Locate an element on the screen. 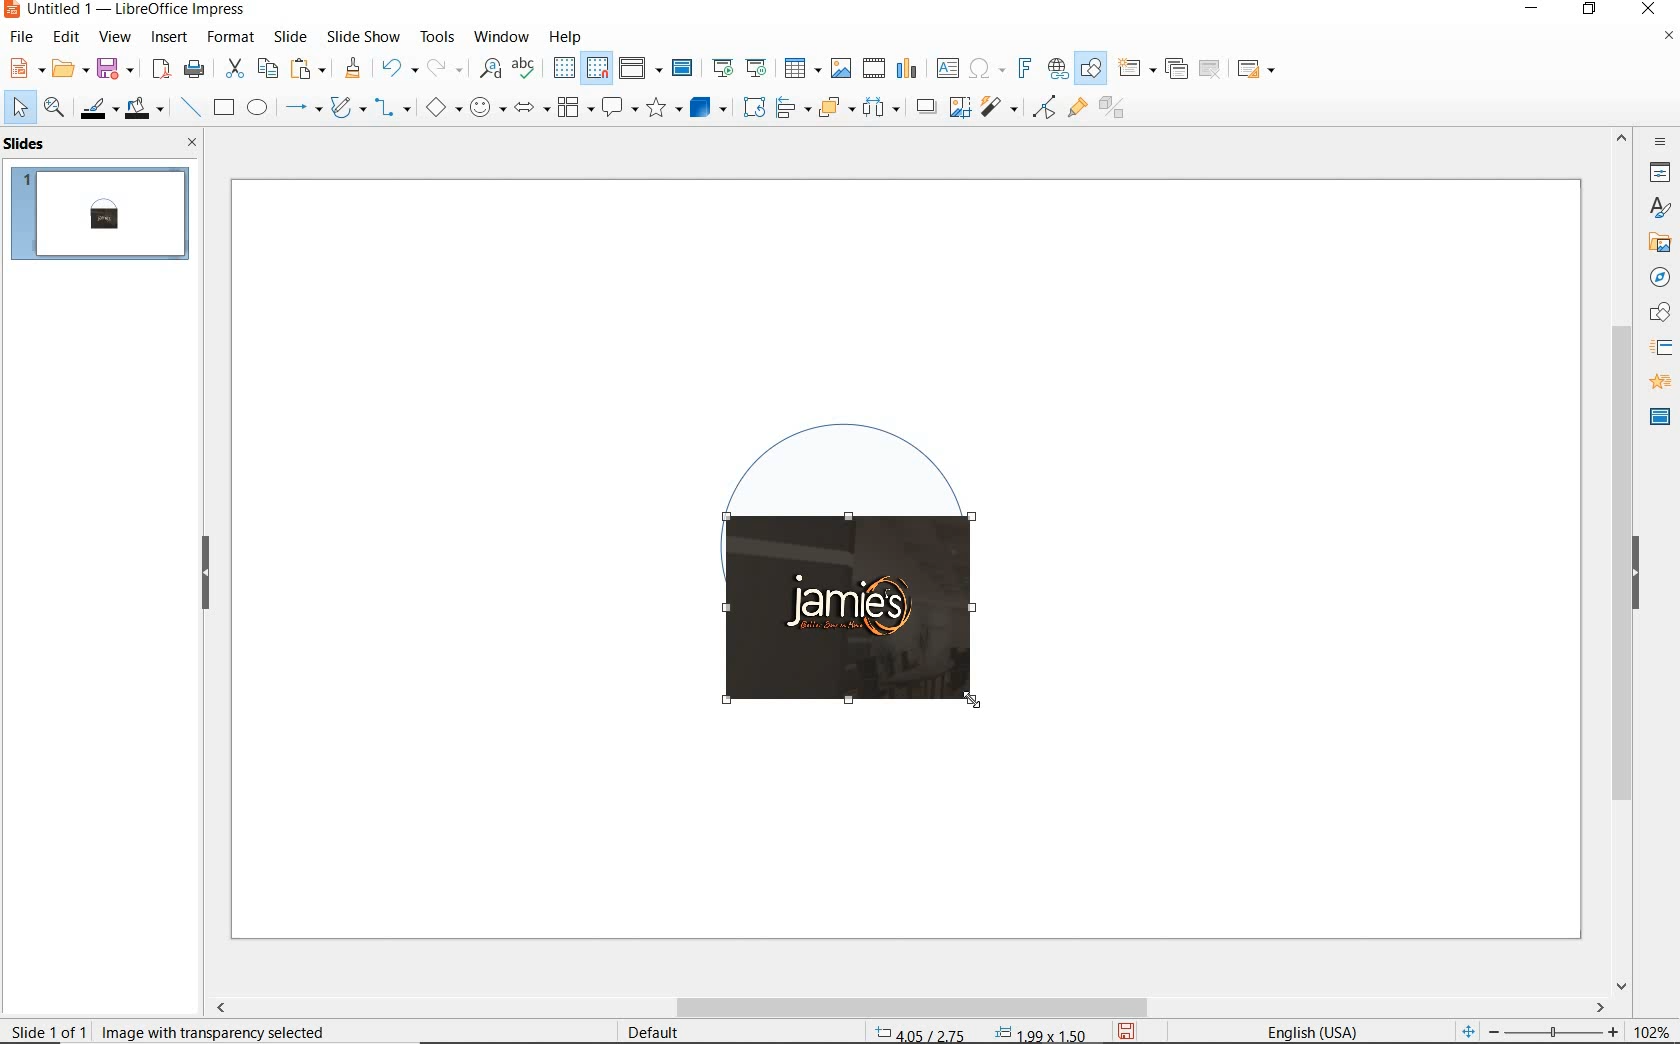 Image resolution: width=1680 pixels, height=1044 pixels. insert table is located at coordinates (800, 69).